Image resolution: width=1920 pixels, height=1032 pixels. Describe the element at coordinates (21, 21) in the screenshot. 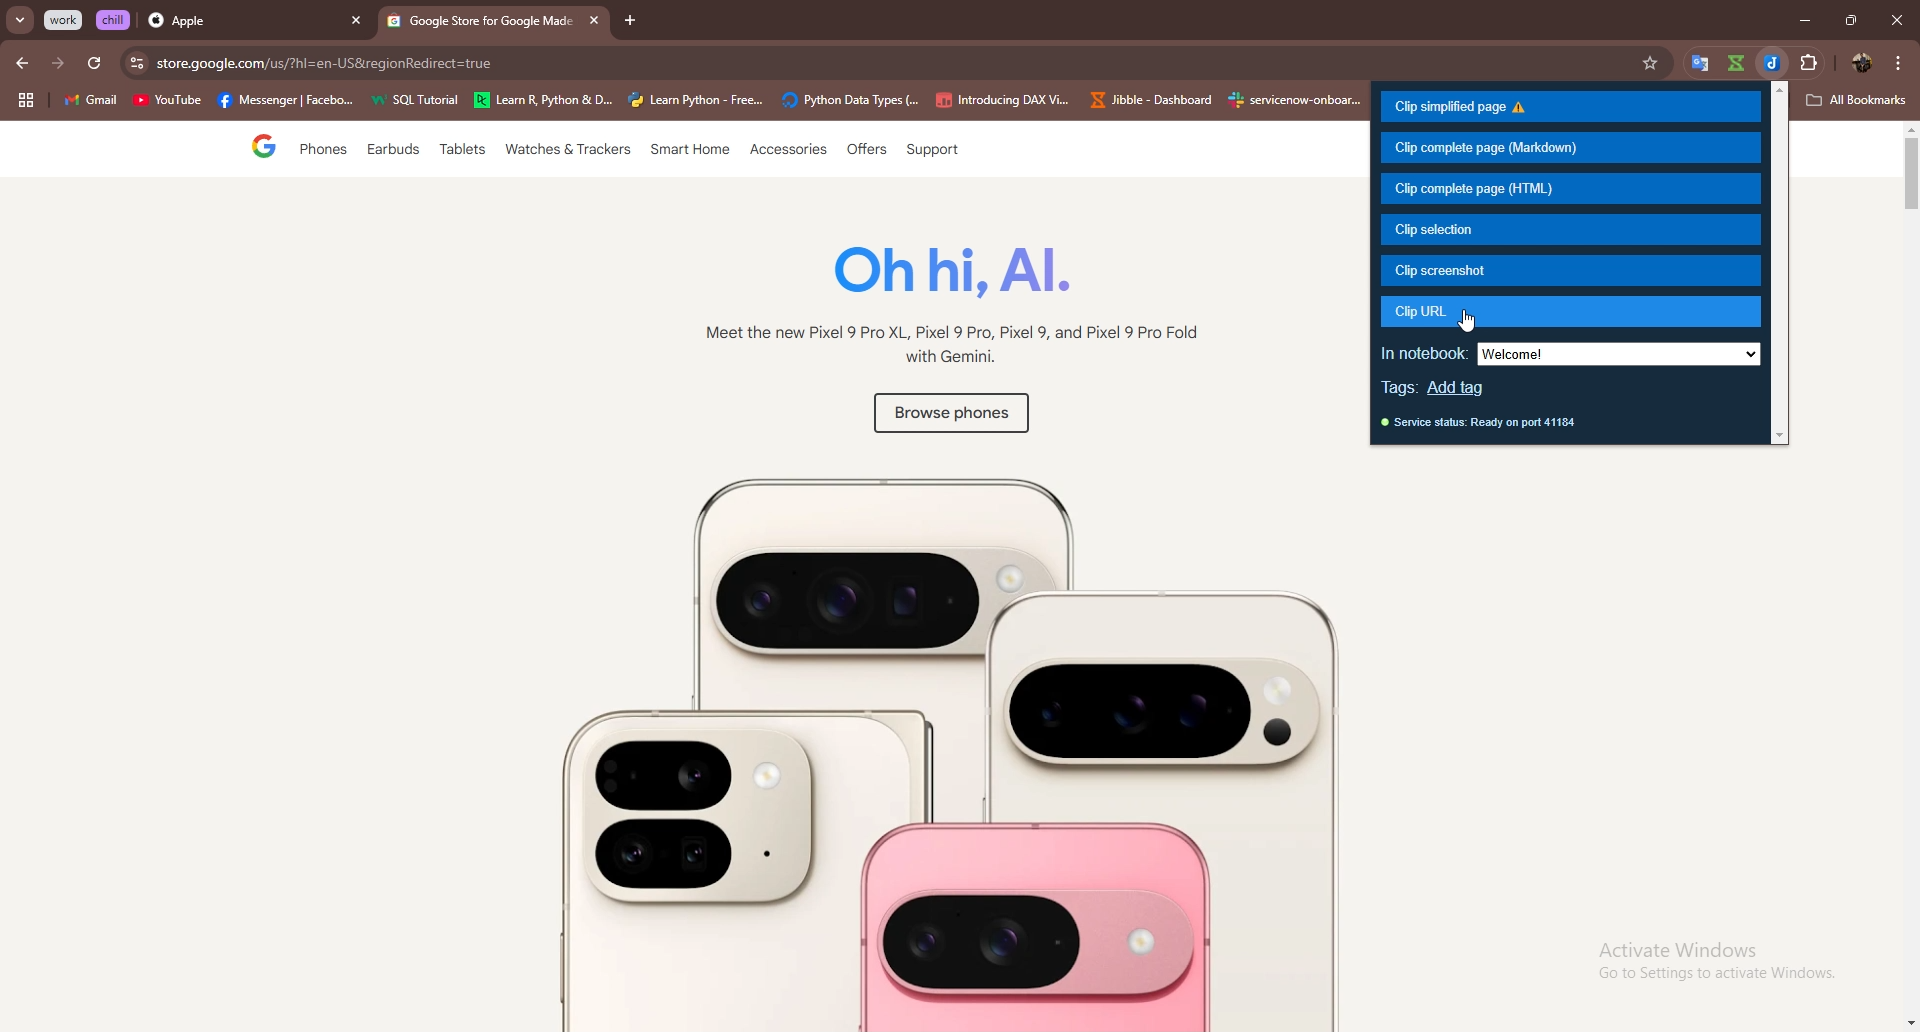

I see `search tabs` at that location.